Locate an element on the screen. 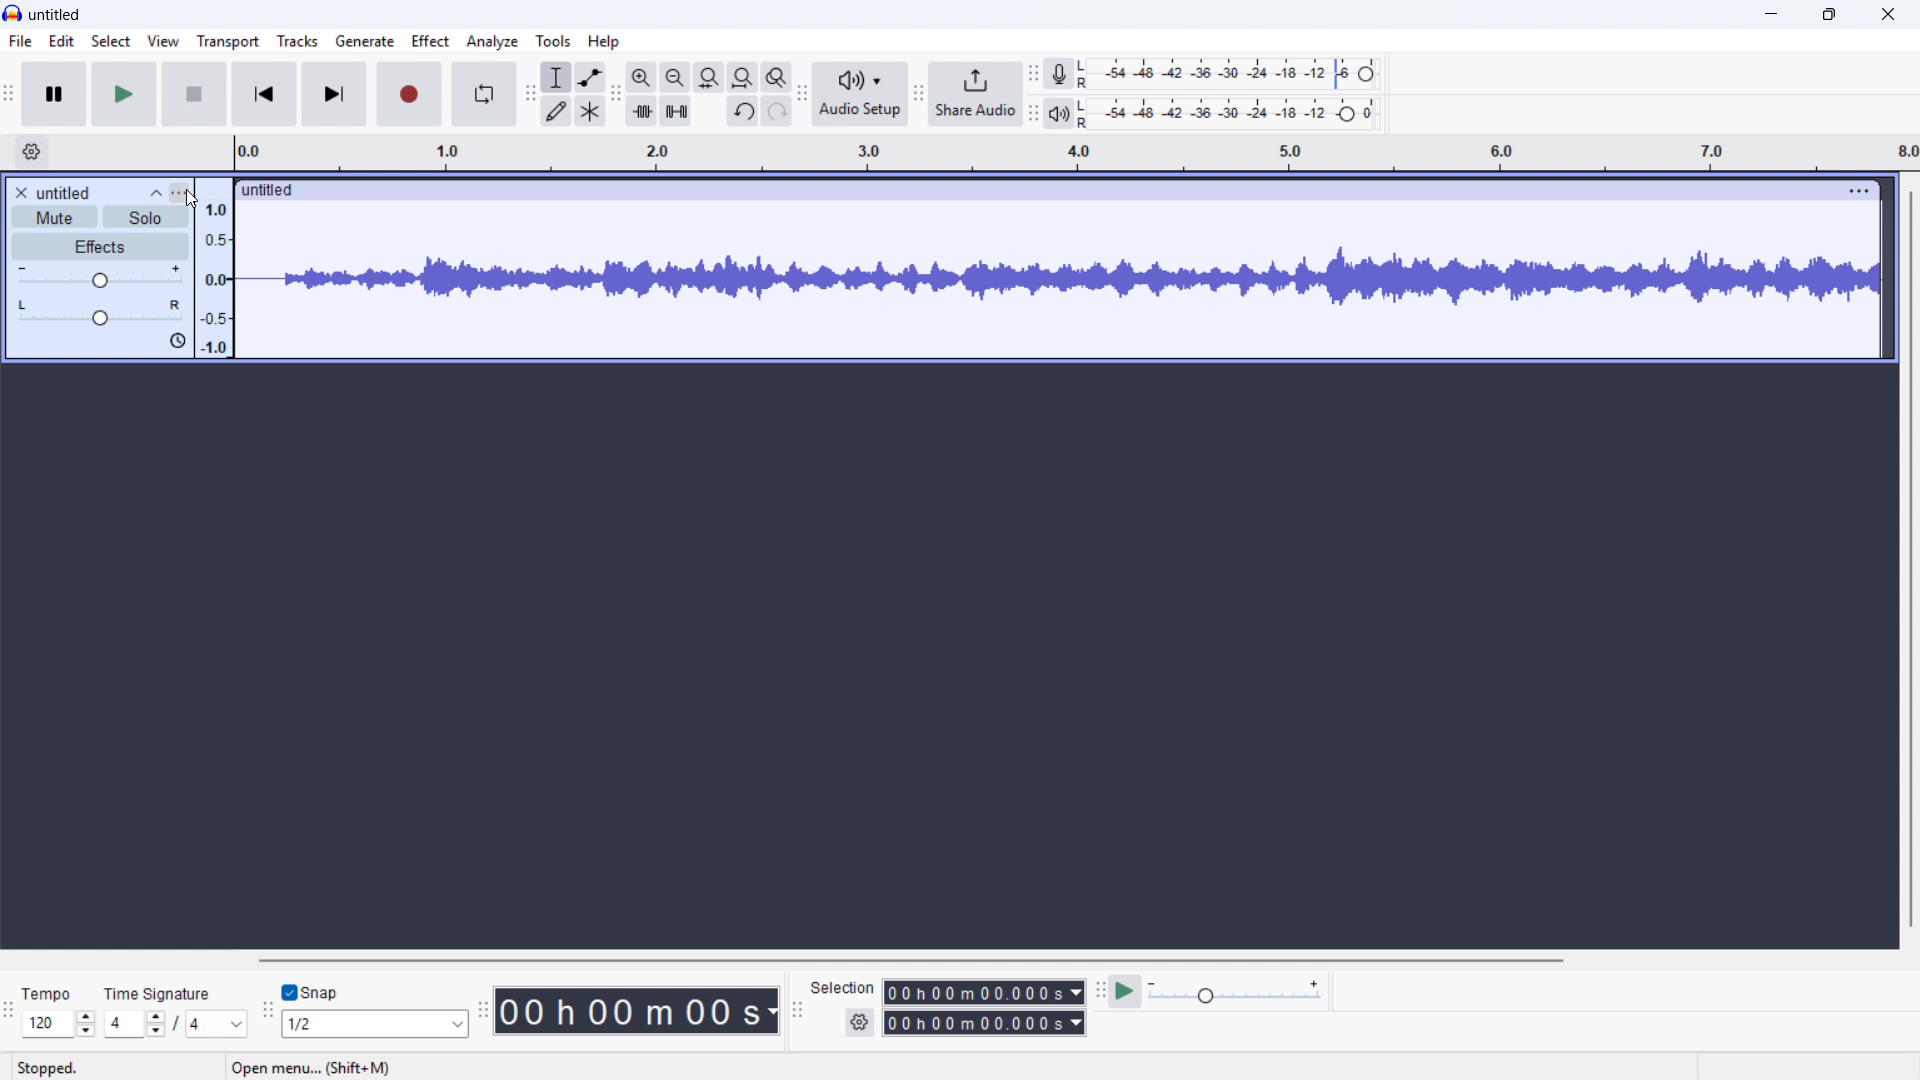 This screenshot has height=1080, width=1920. Recording metre toolbar  is located at coordinates (1034, 74).